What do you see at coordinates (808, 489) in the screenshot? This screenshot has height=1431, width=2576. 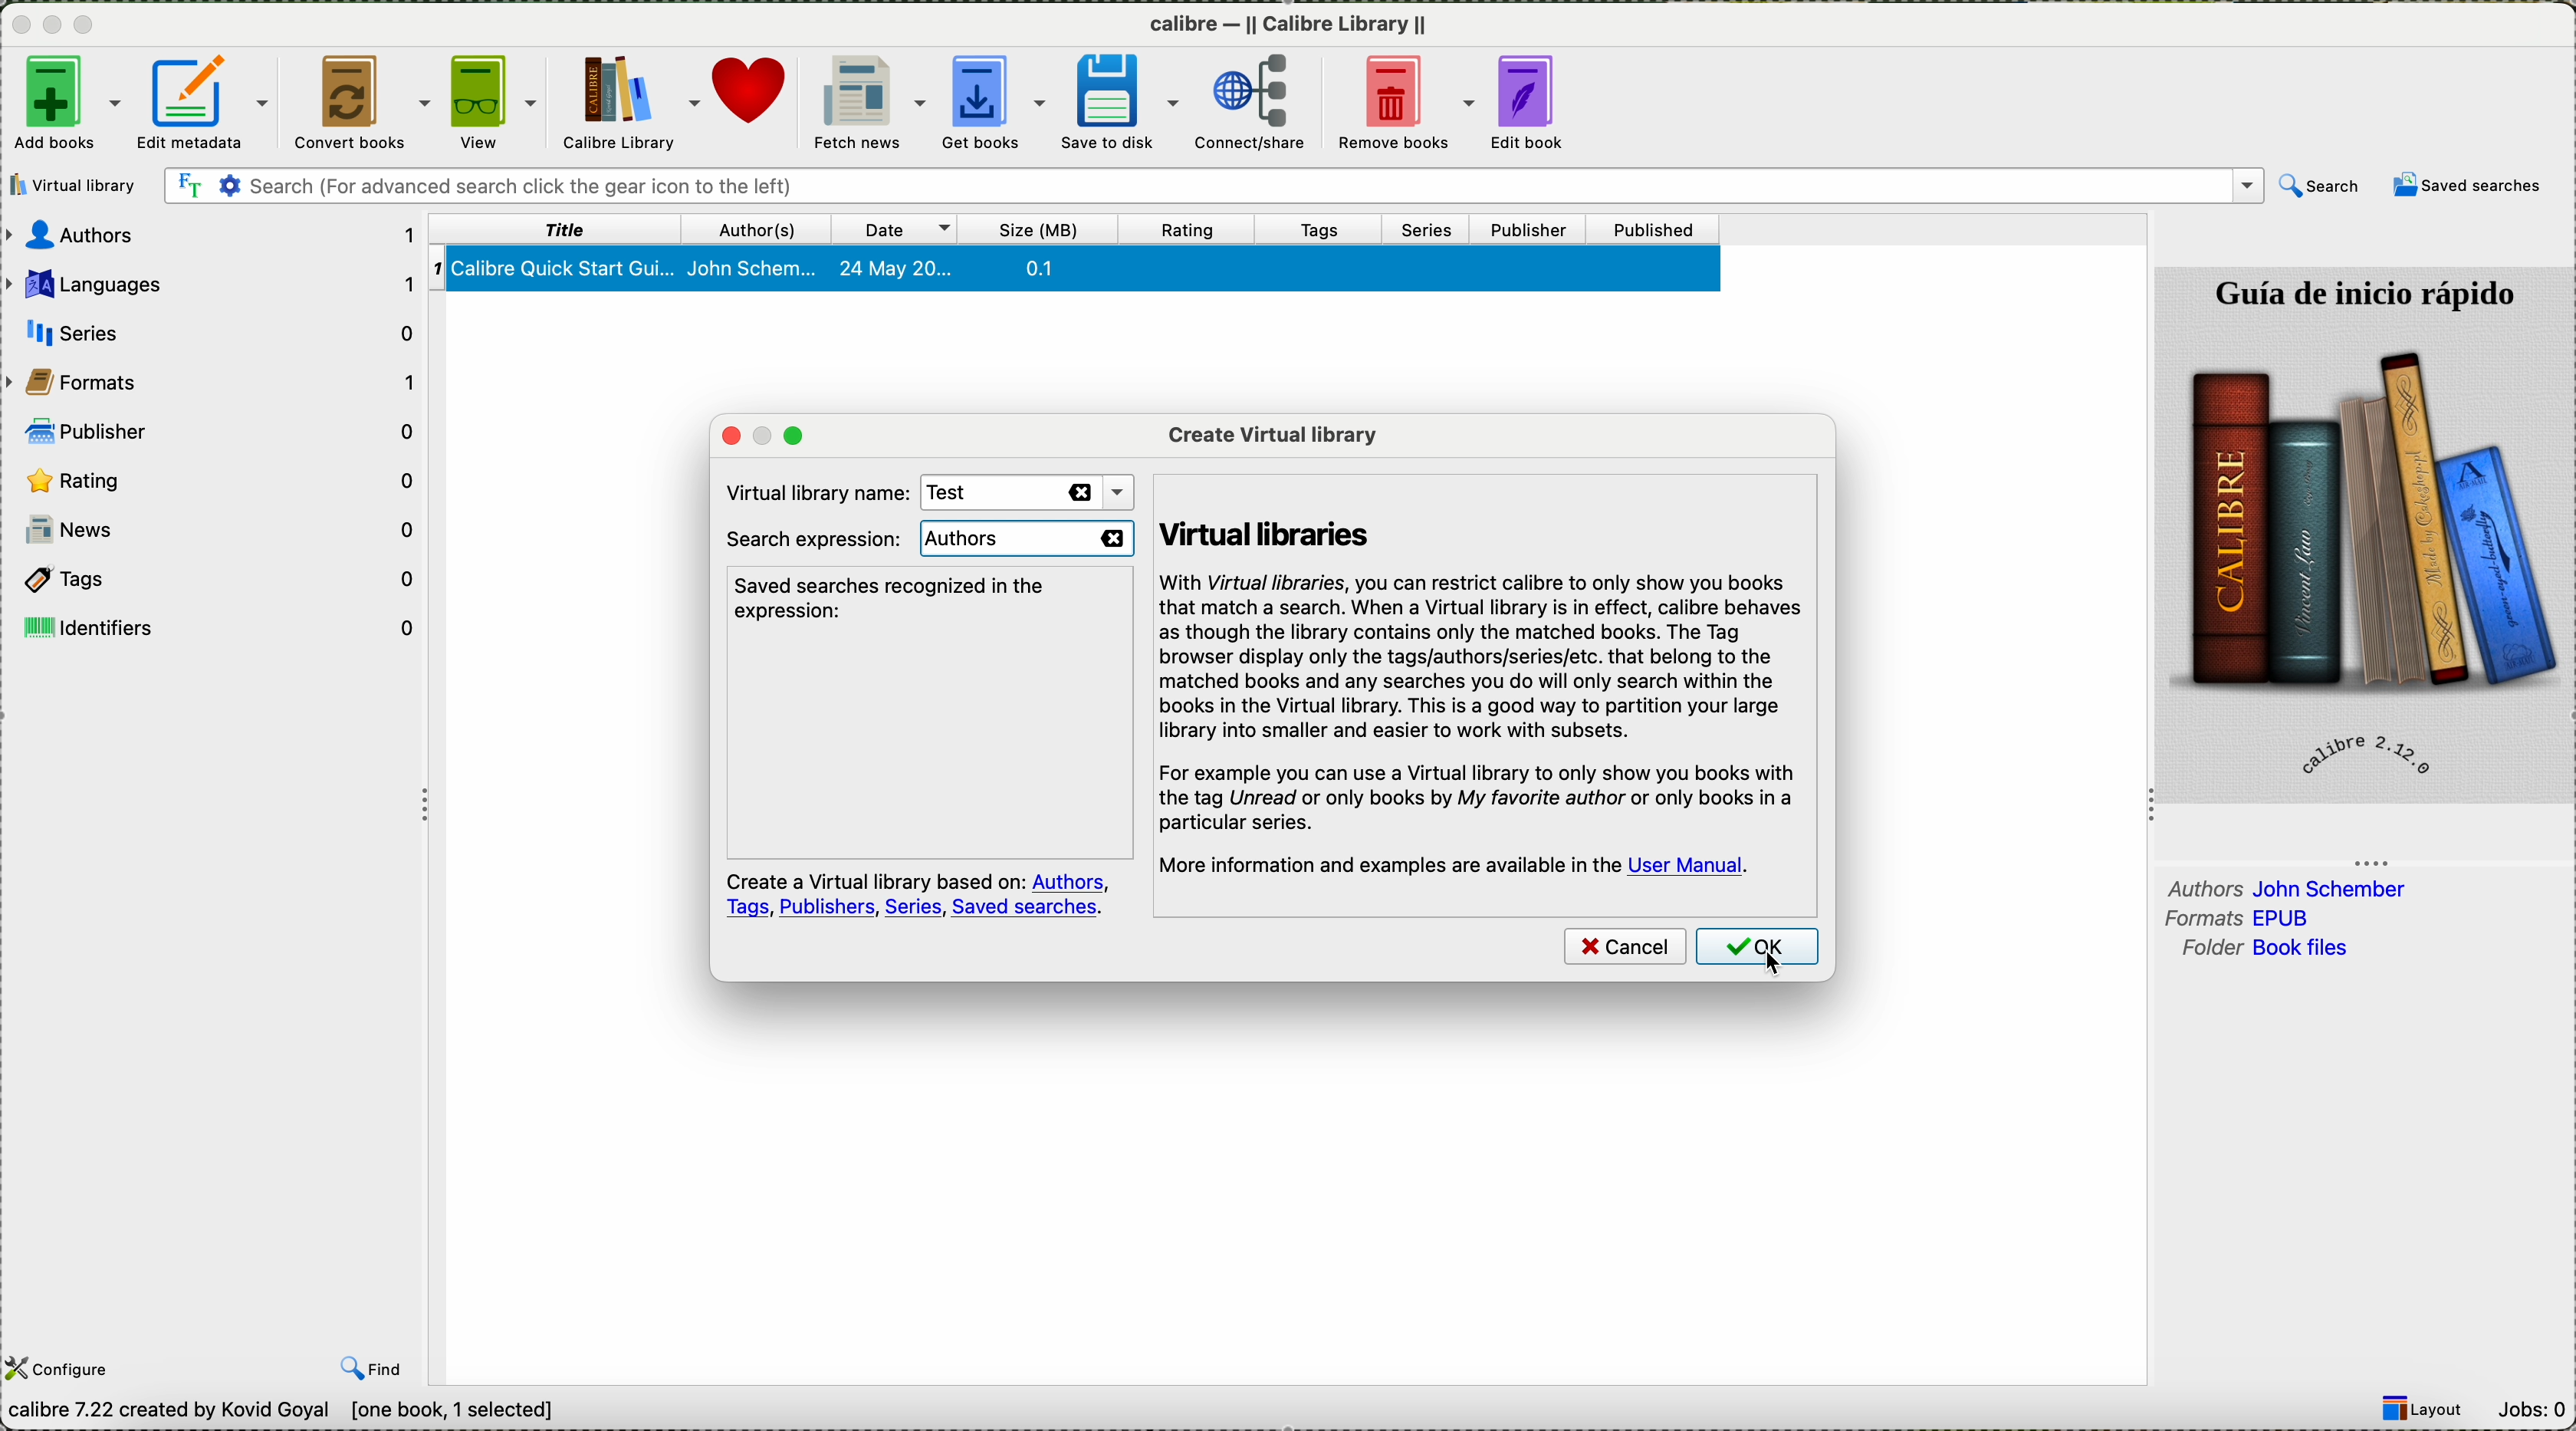 I see `virtual library name` at bounding box center [808, 489].